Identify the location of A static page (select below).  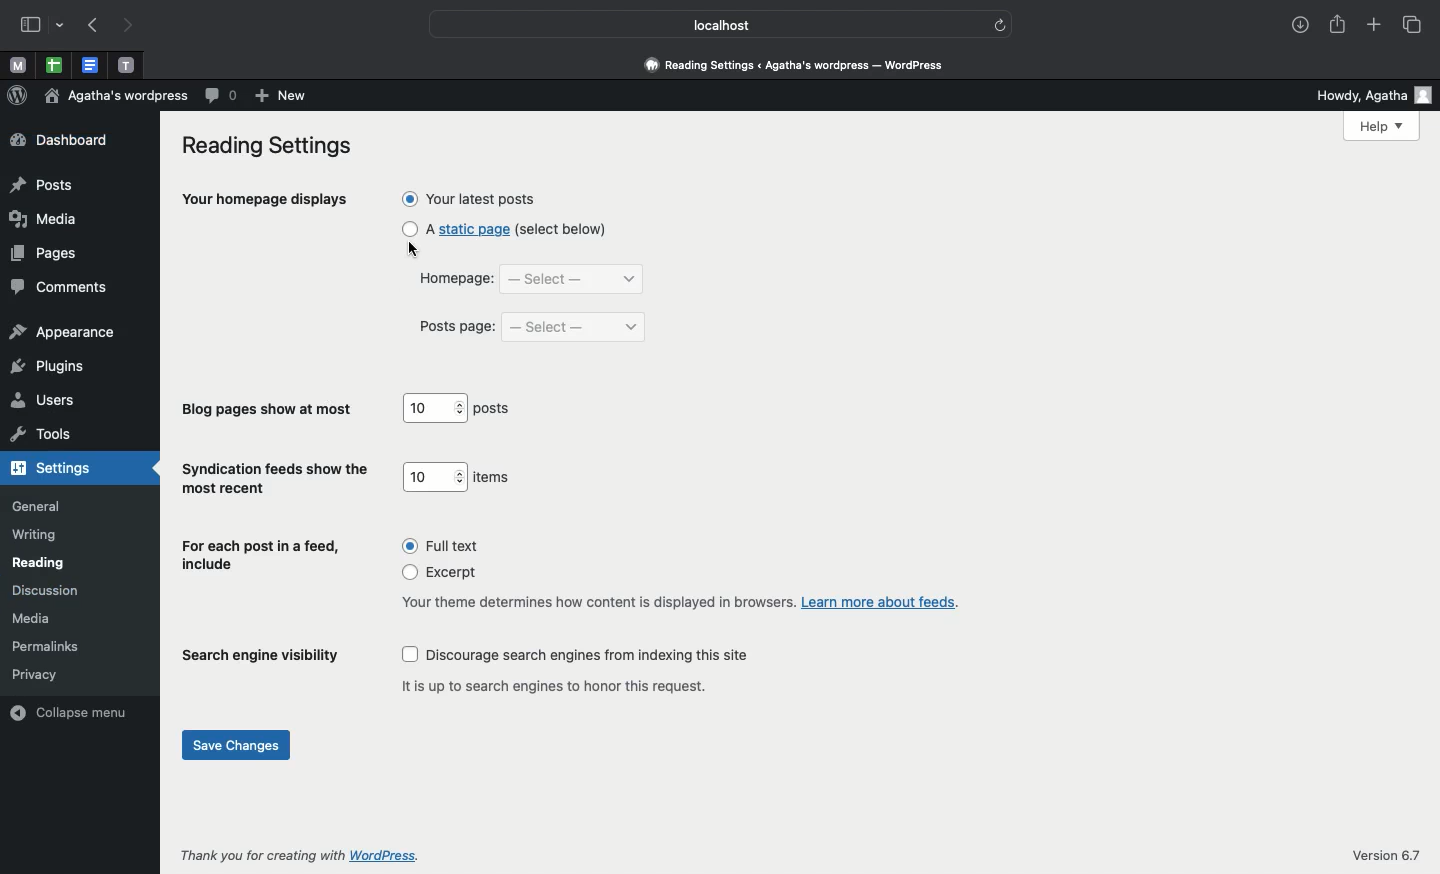
(506, 229).